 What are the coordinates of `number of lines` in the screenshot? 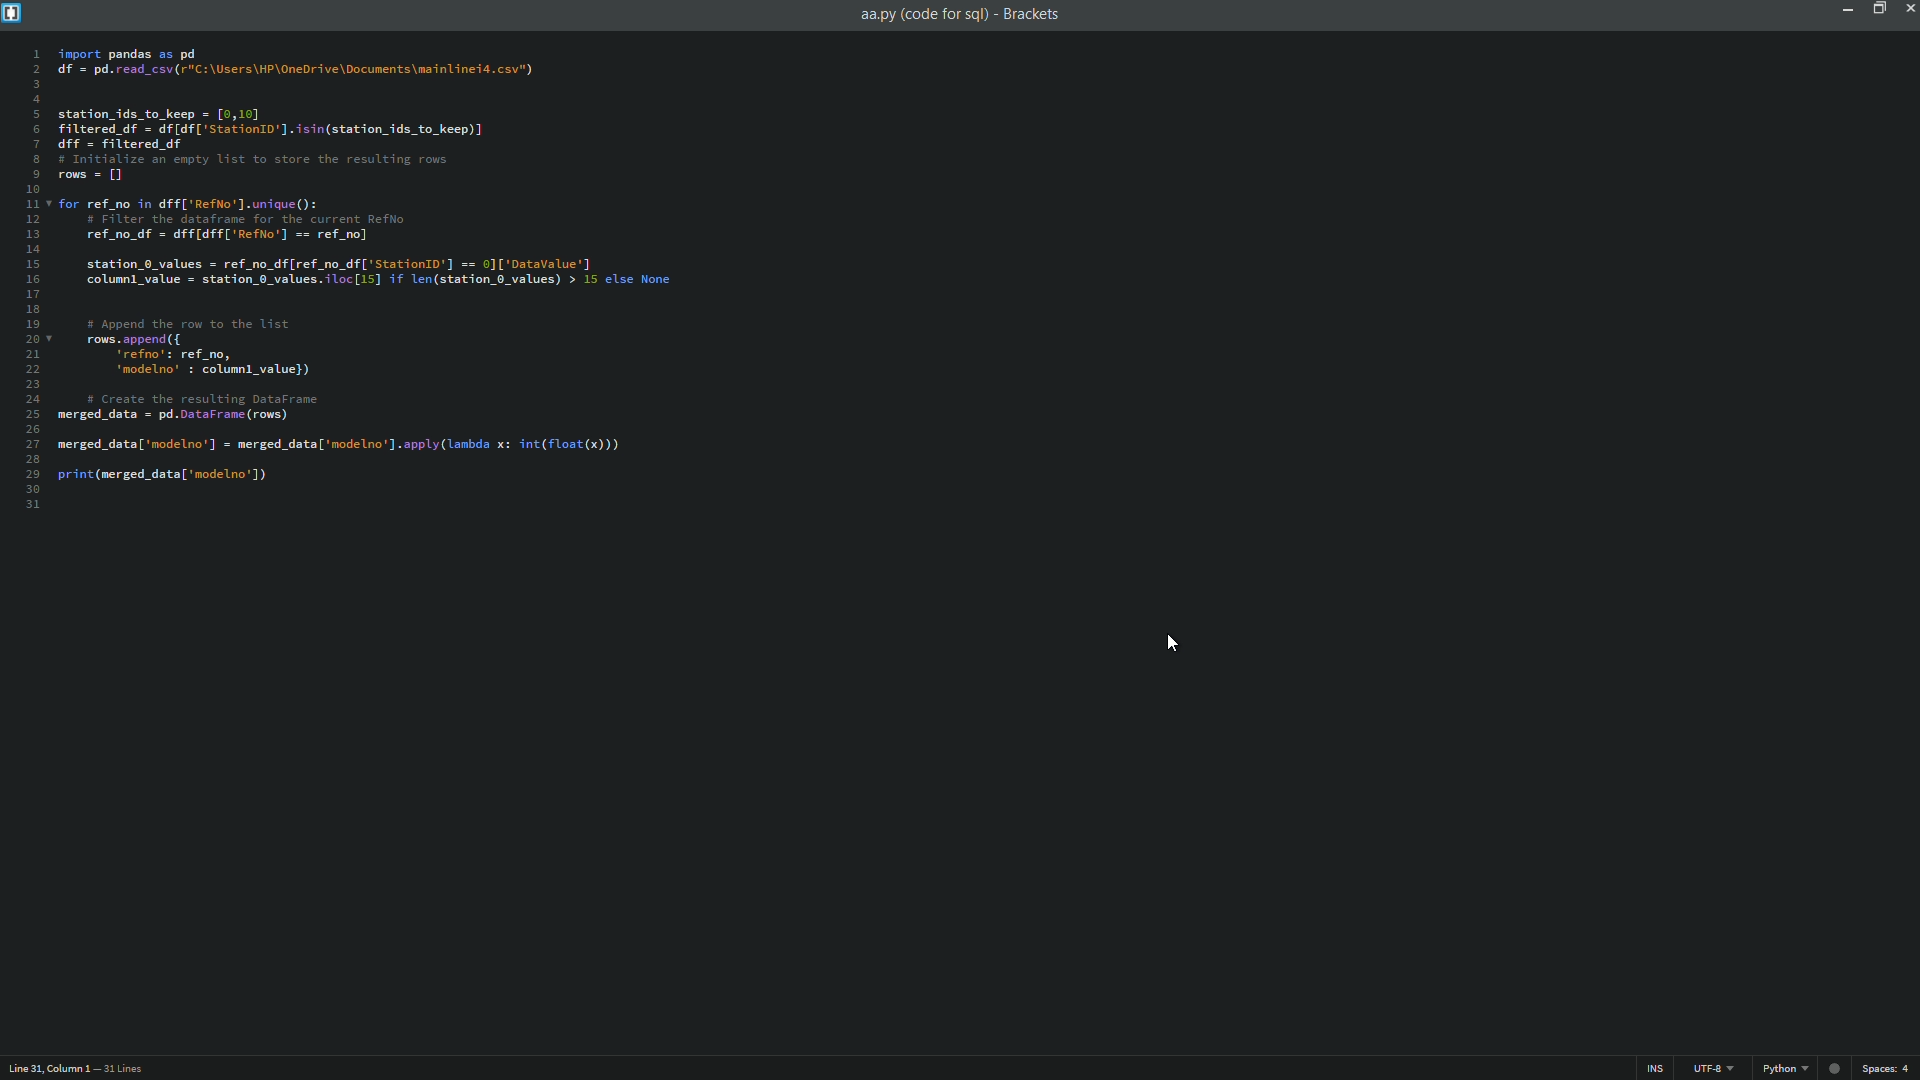 It's located at (123, 1071).